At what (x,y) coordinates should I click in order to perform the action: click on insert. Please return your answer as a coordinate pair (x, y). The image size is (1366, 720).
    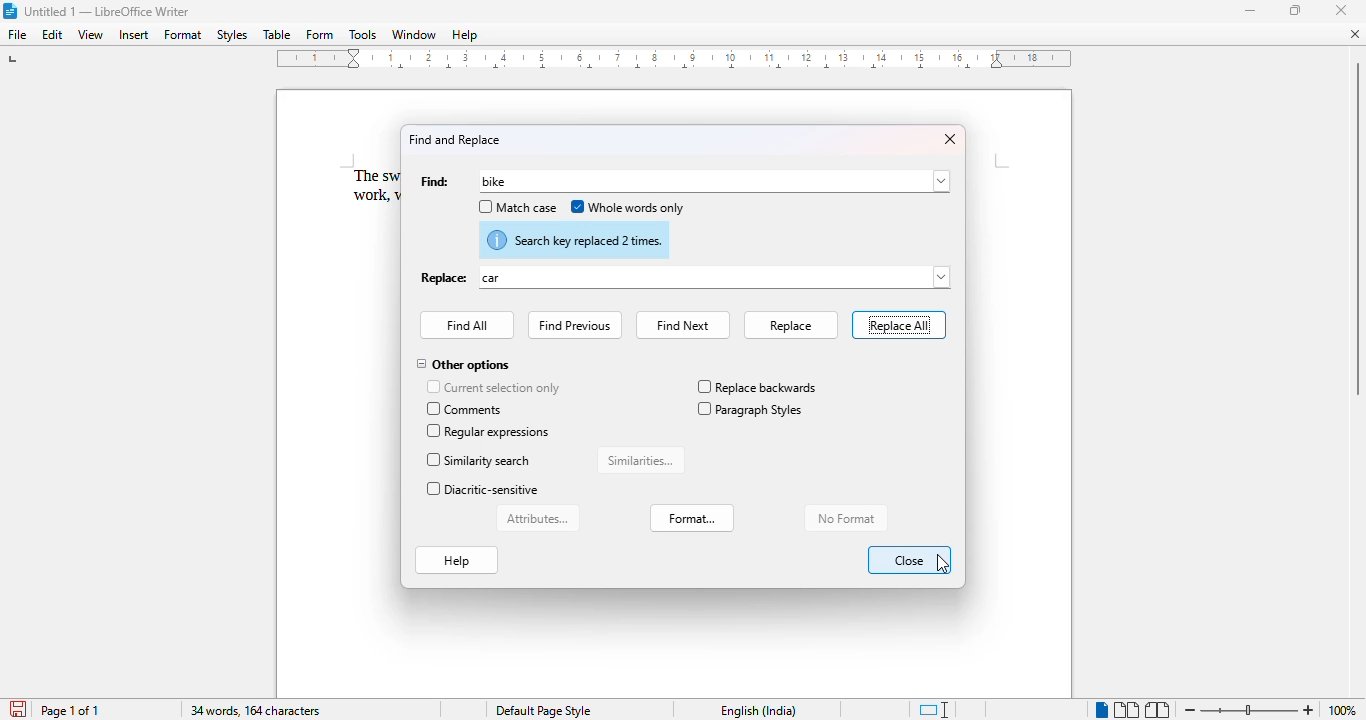
    Looking at the image, I should click on (133, 35).